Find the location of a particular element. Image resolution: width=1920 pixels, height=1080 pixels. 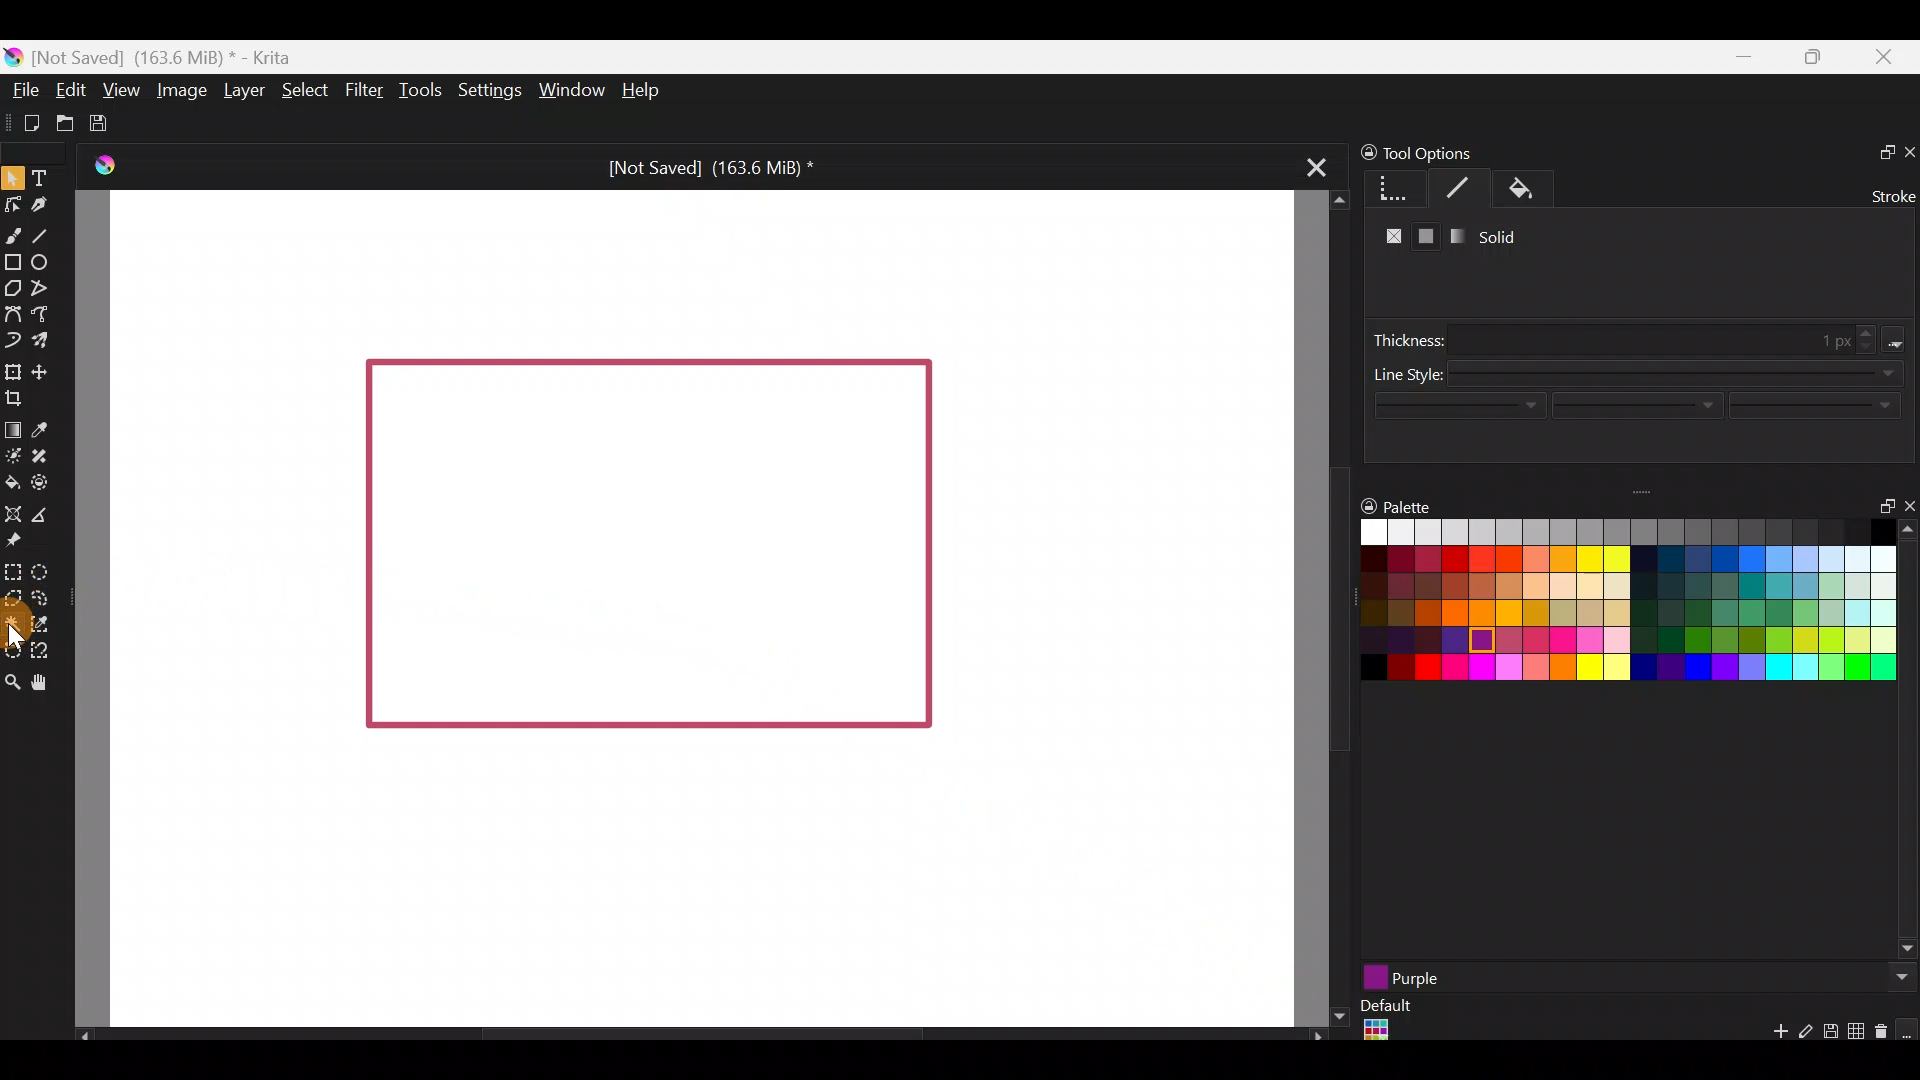

Polygon tool is located at coordinates (13, 288).